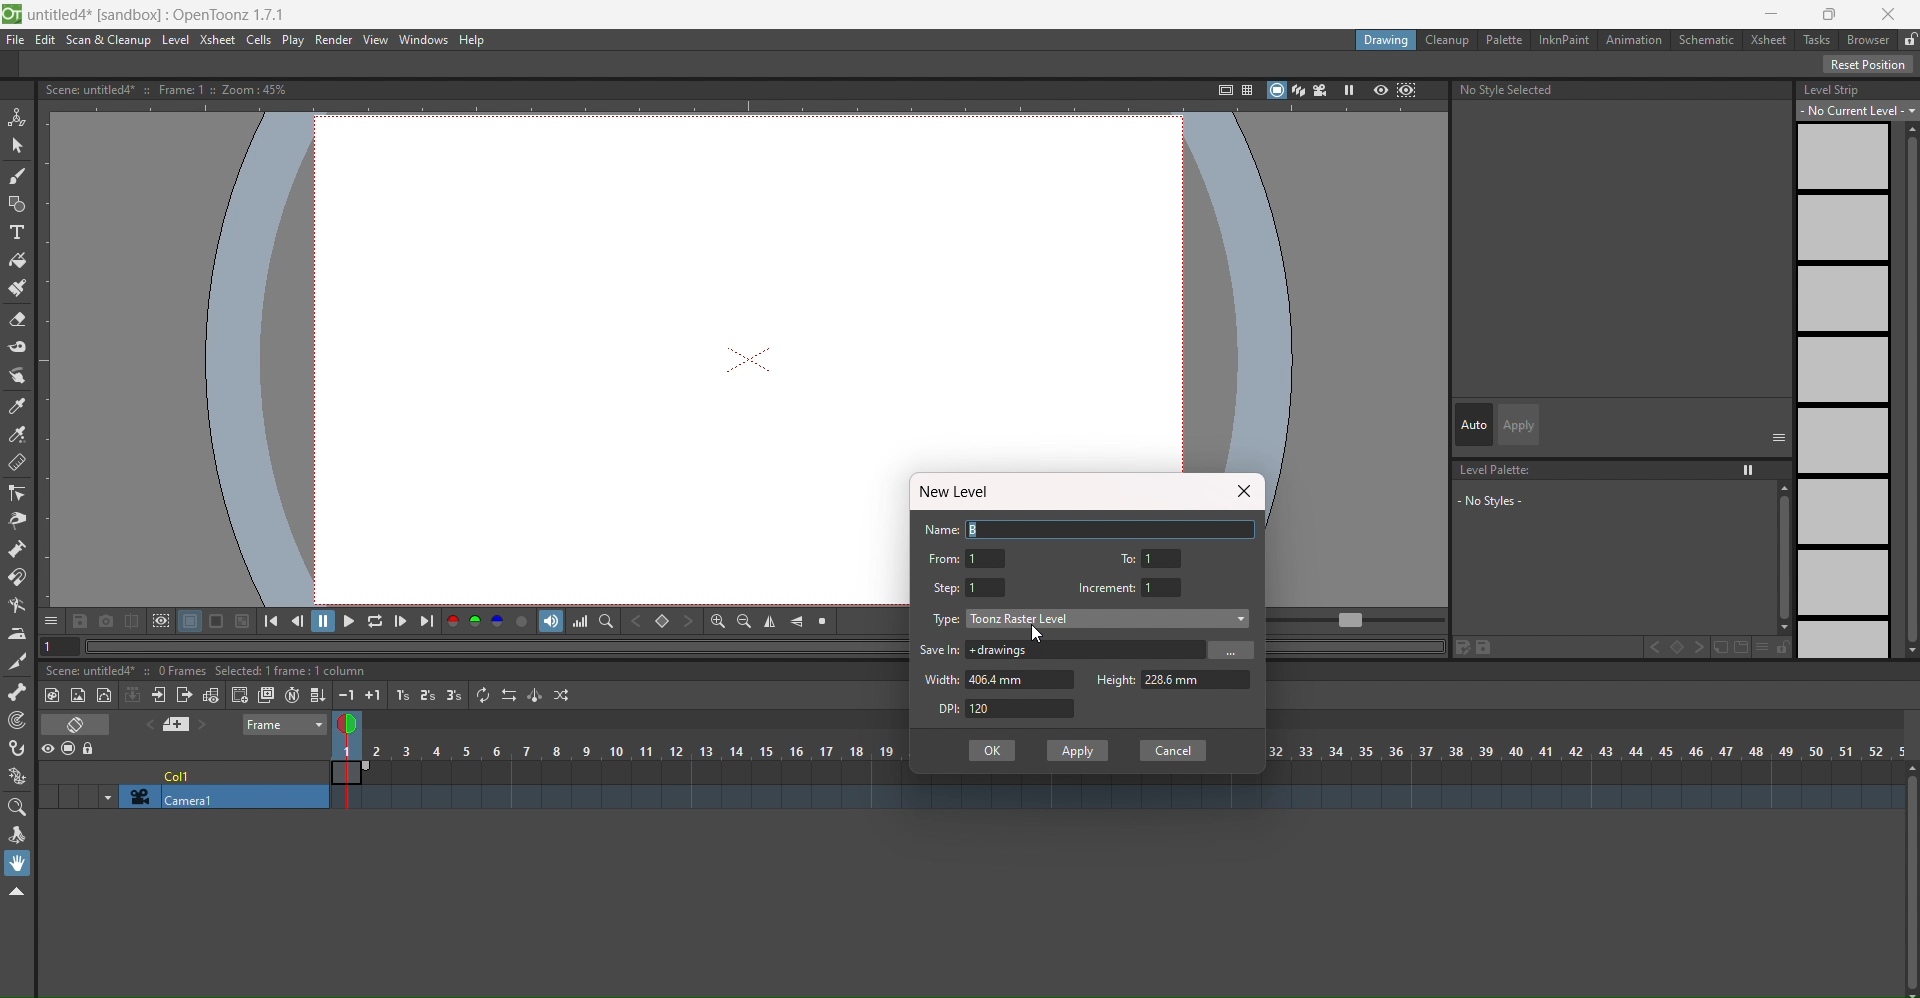  Describe the element at coordinates (1765, 38) in the screenshot. I see `xsheet` at that location.